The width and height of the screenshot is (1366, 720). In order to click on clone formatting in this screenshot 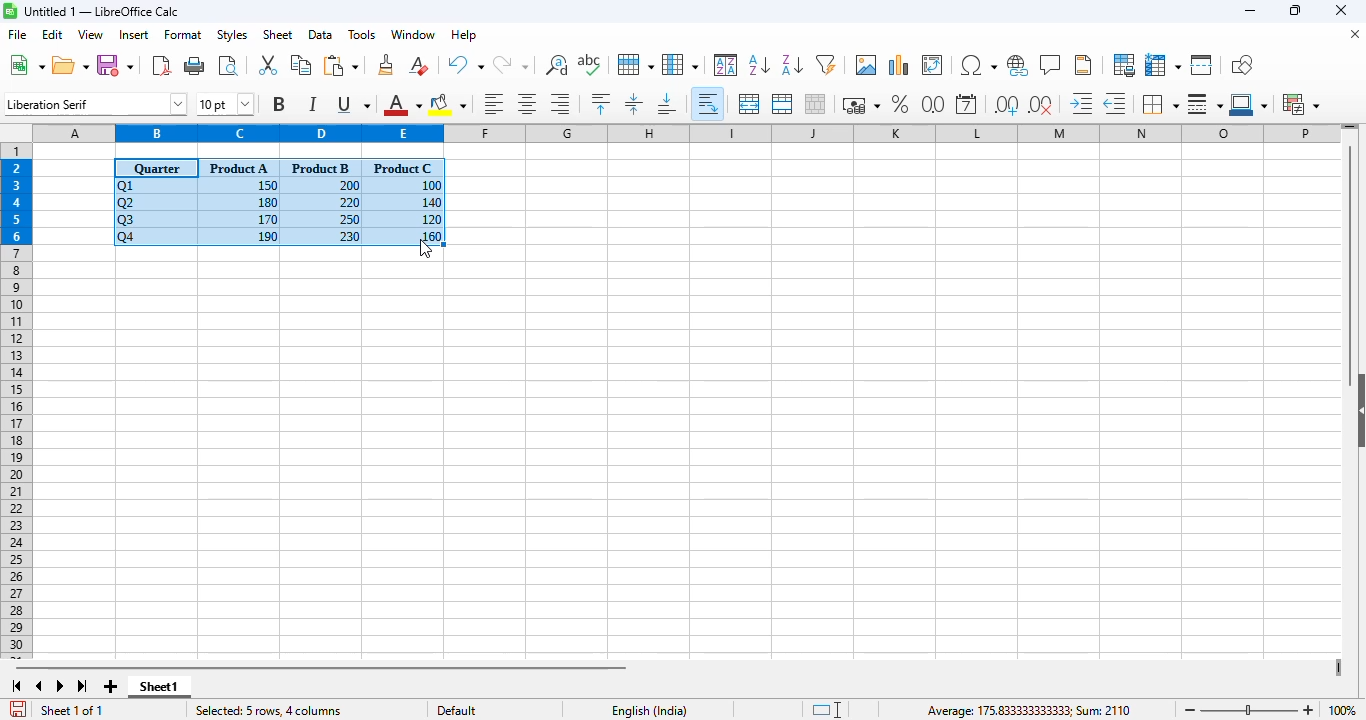, I will do `click(387, 64)`.